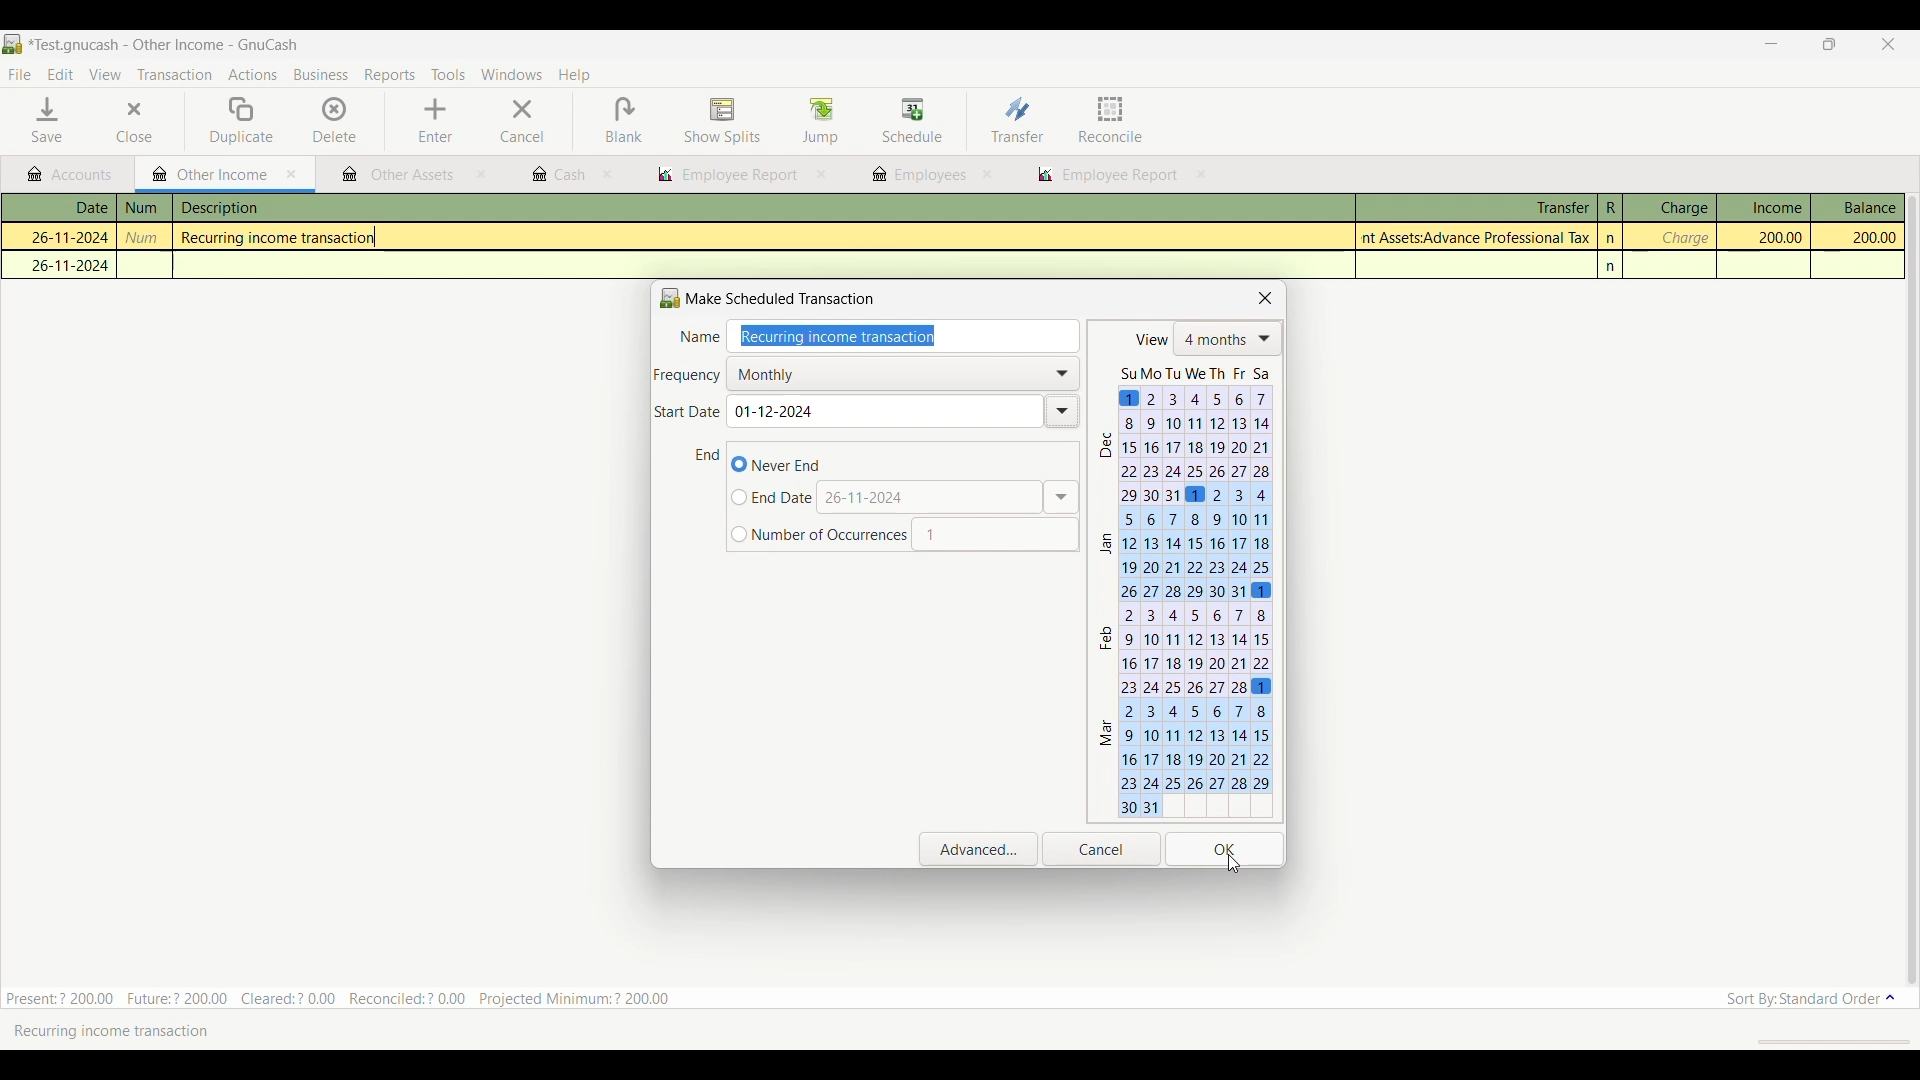  Describe the element at coordinates (448, 76) in the screenshot. I see `Tools menu` at that location.